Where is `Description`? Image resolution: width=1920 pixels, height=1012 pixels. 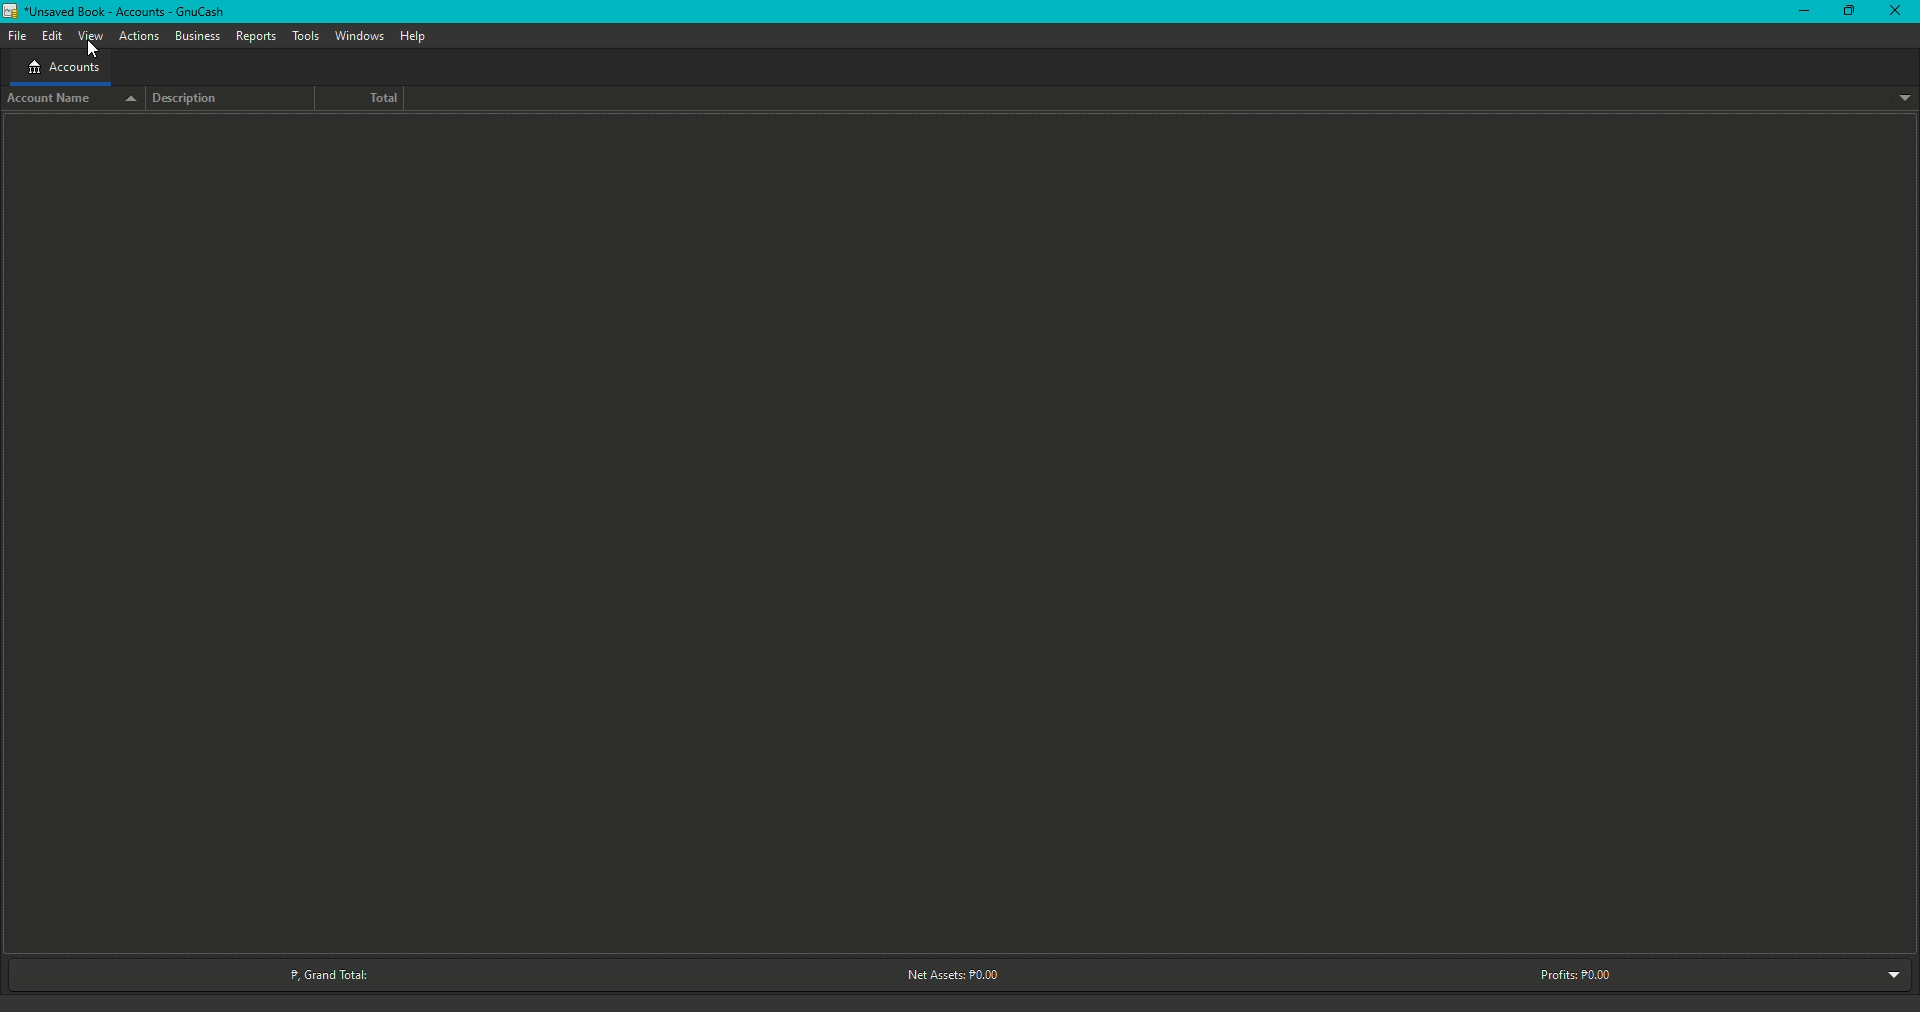 Description is located at coordinates (189, 101).